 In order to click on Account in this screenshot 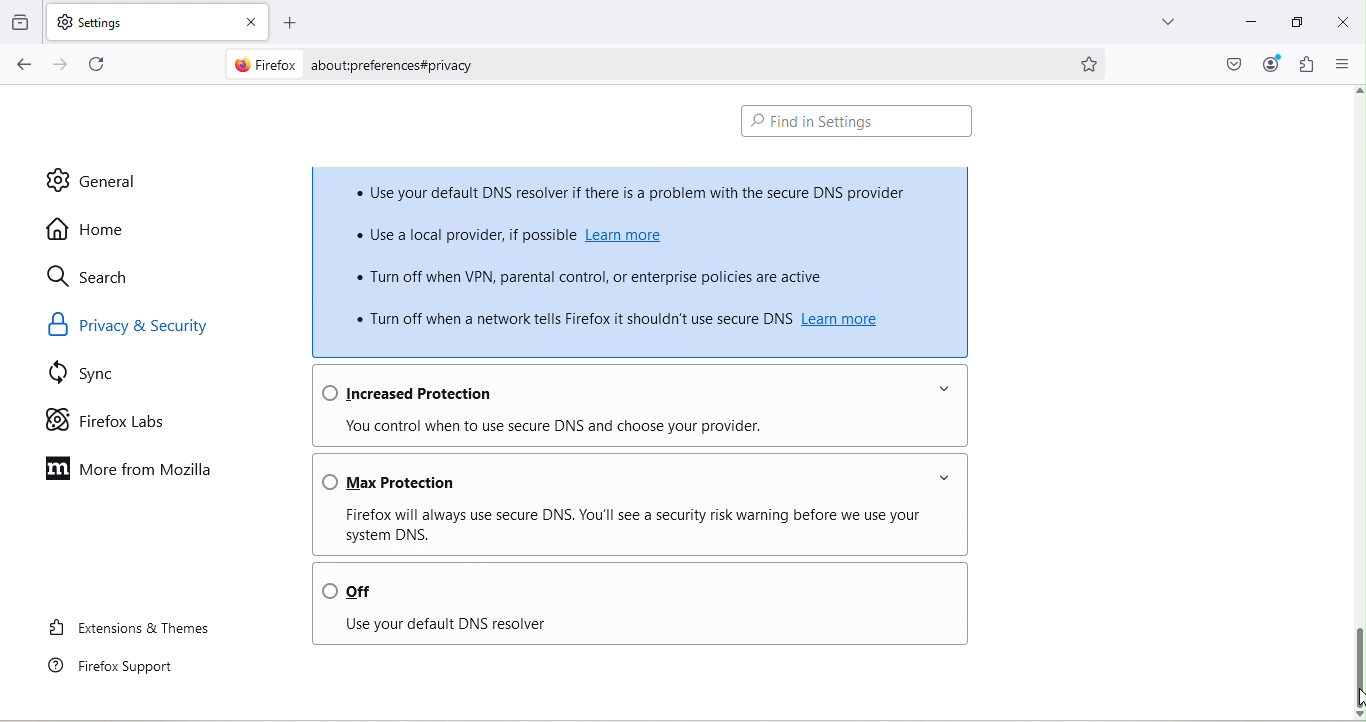, I will do `click(1272, 65)`.